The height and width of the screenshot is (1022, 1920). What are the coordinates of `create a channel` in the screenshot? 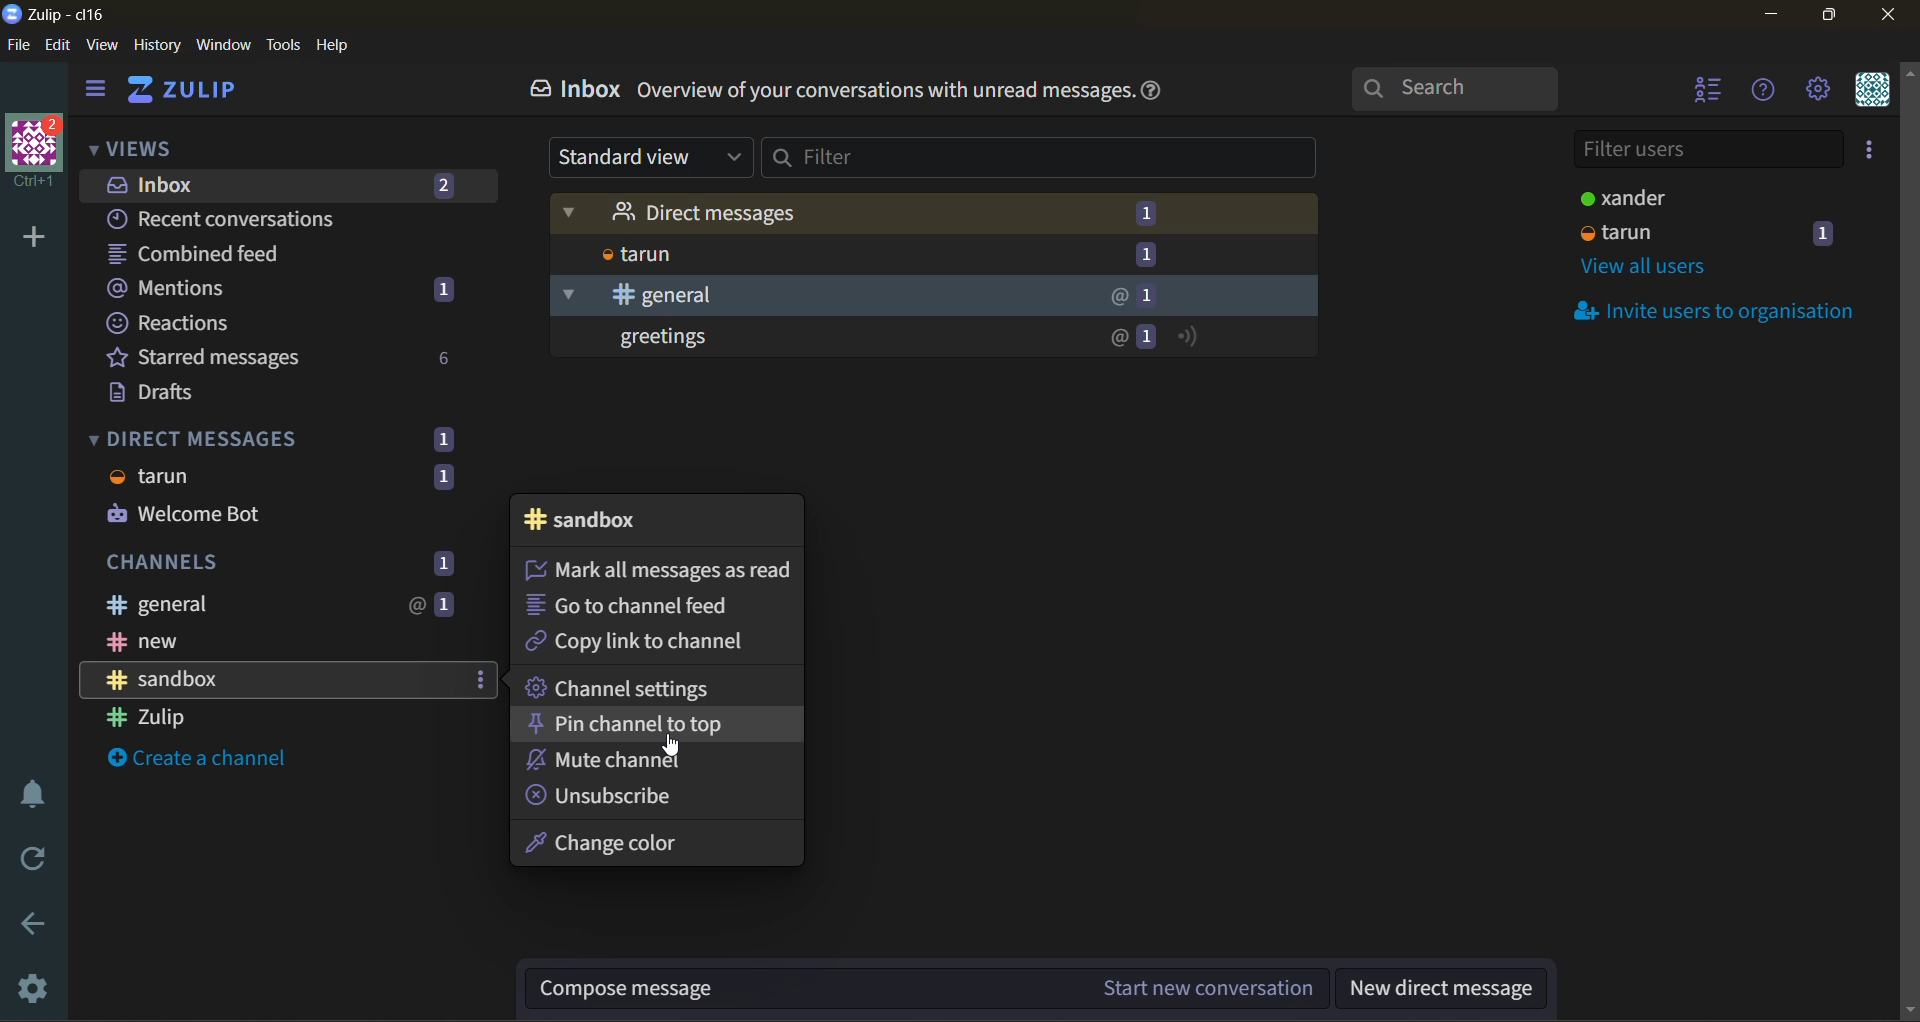 It's located at (197, 762).